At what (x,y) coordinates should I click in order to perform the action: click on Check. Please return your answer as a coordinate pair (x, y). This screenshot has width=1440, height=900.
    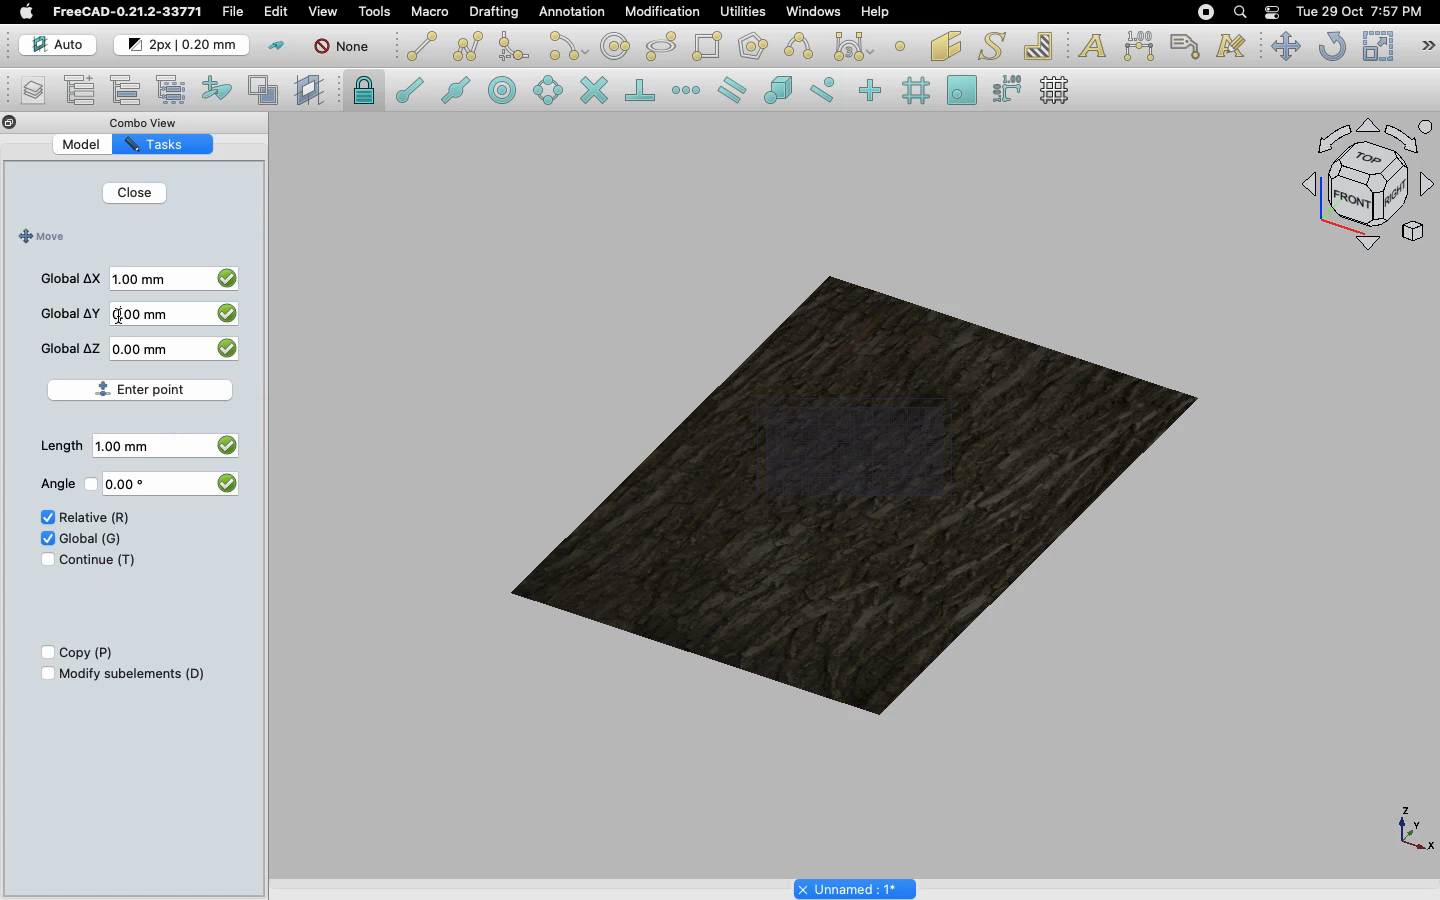
    Looking at the image, I should click on (46, 537).